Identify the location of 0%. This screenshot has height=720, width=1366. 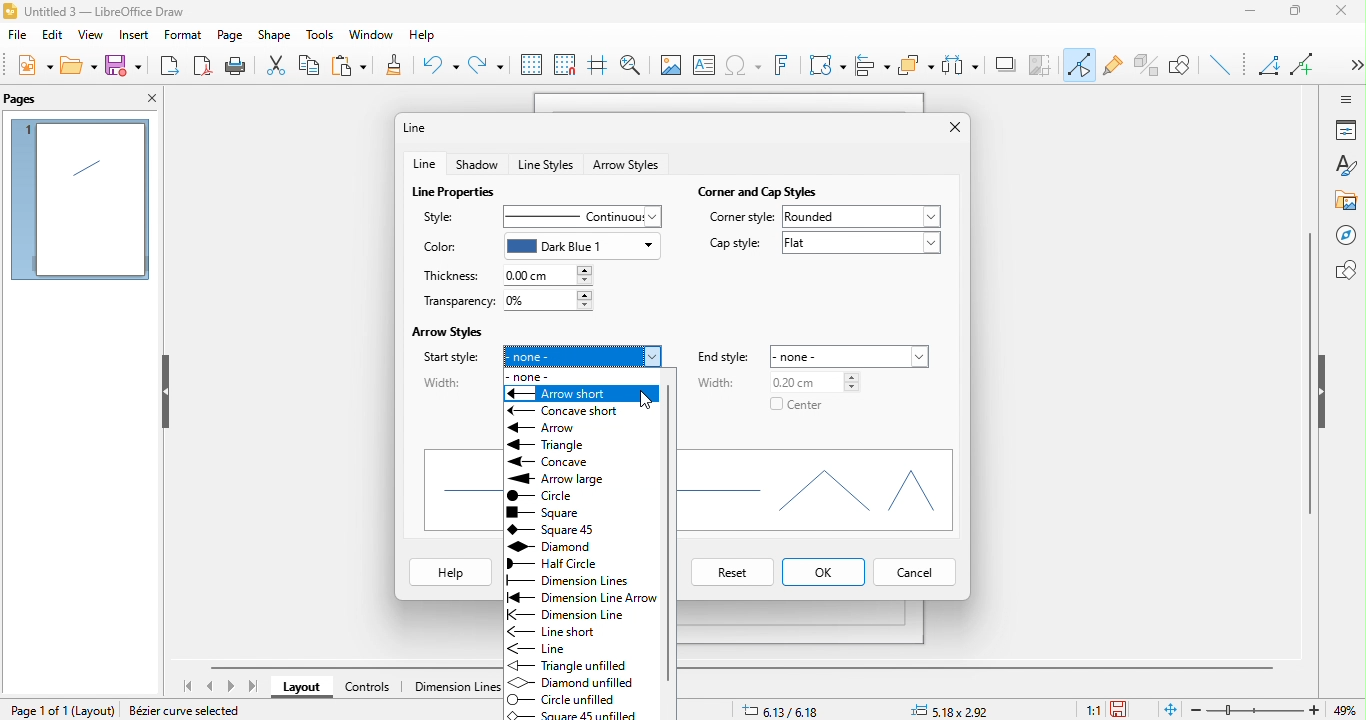
(550, 300).